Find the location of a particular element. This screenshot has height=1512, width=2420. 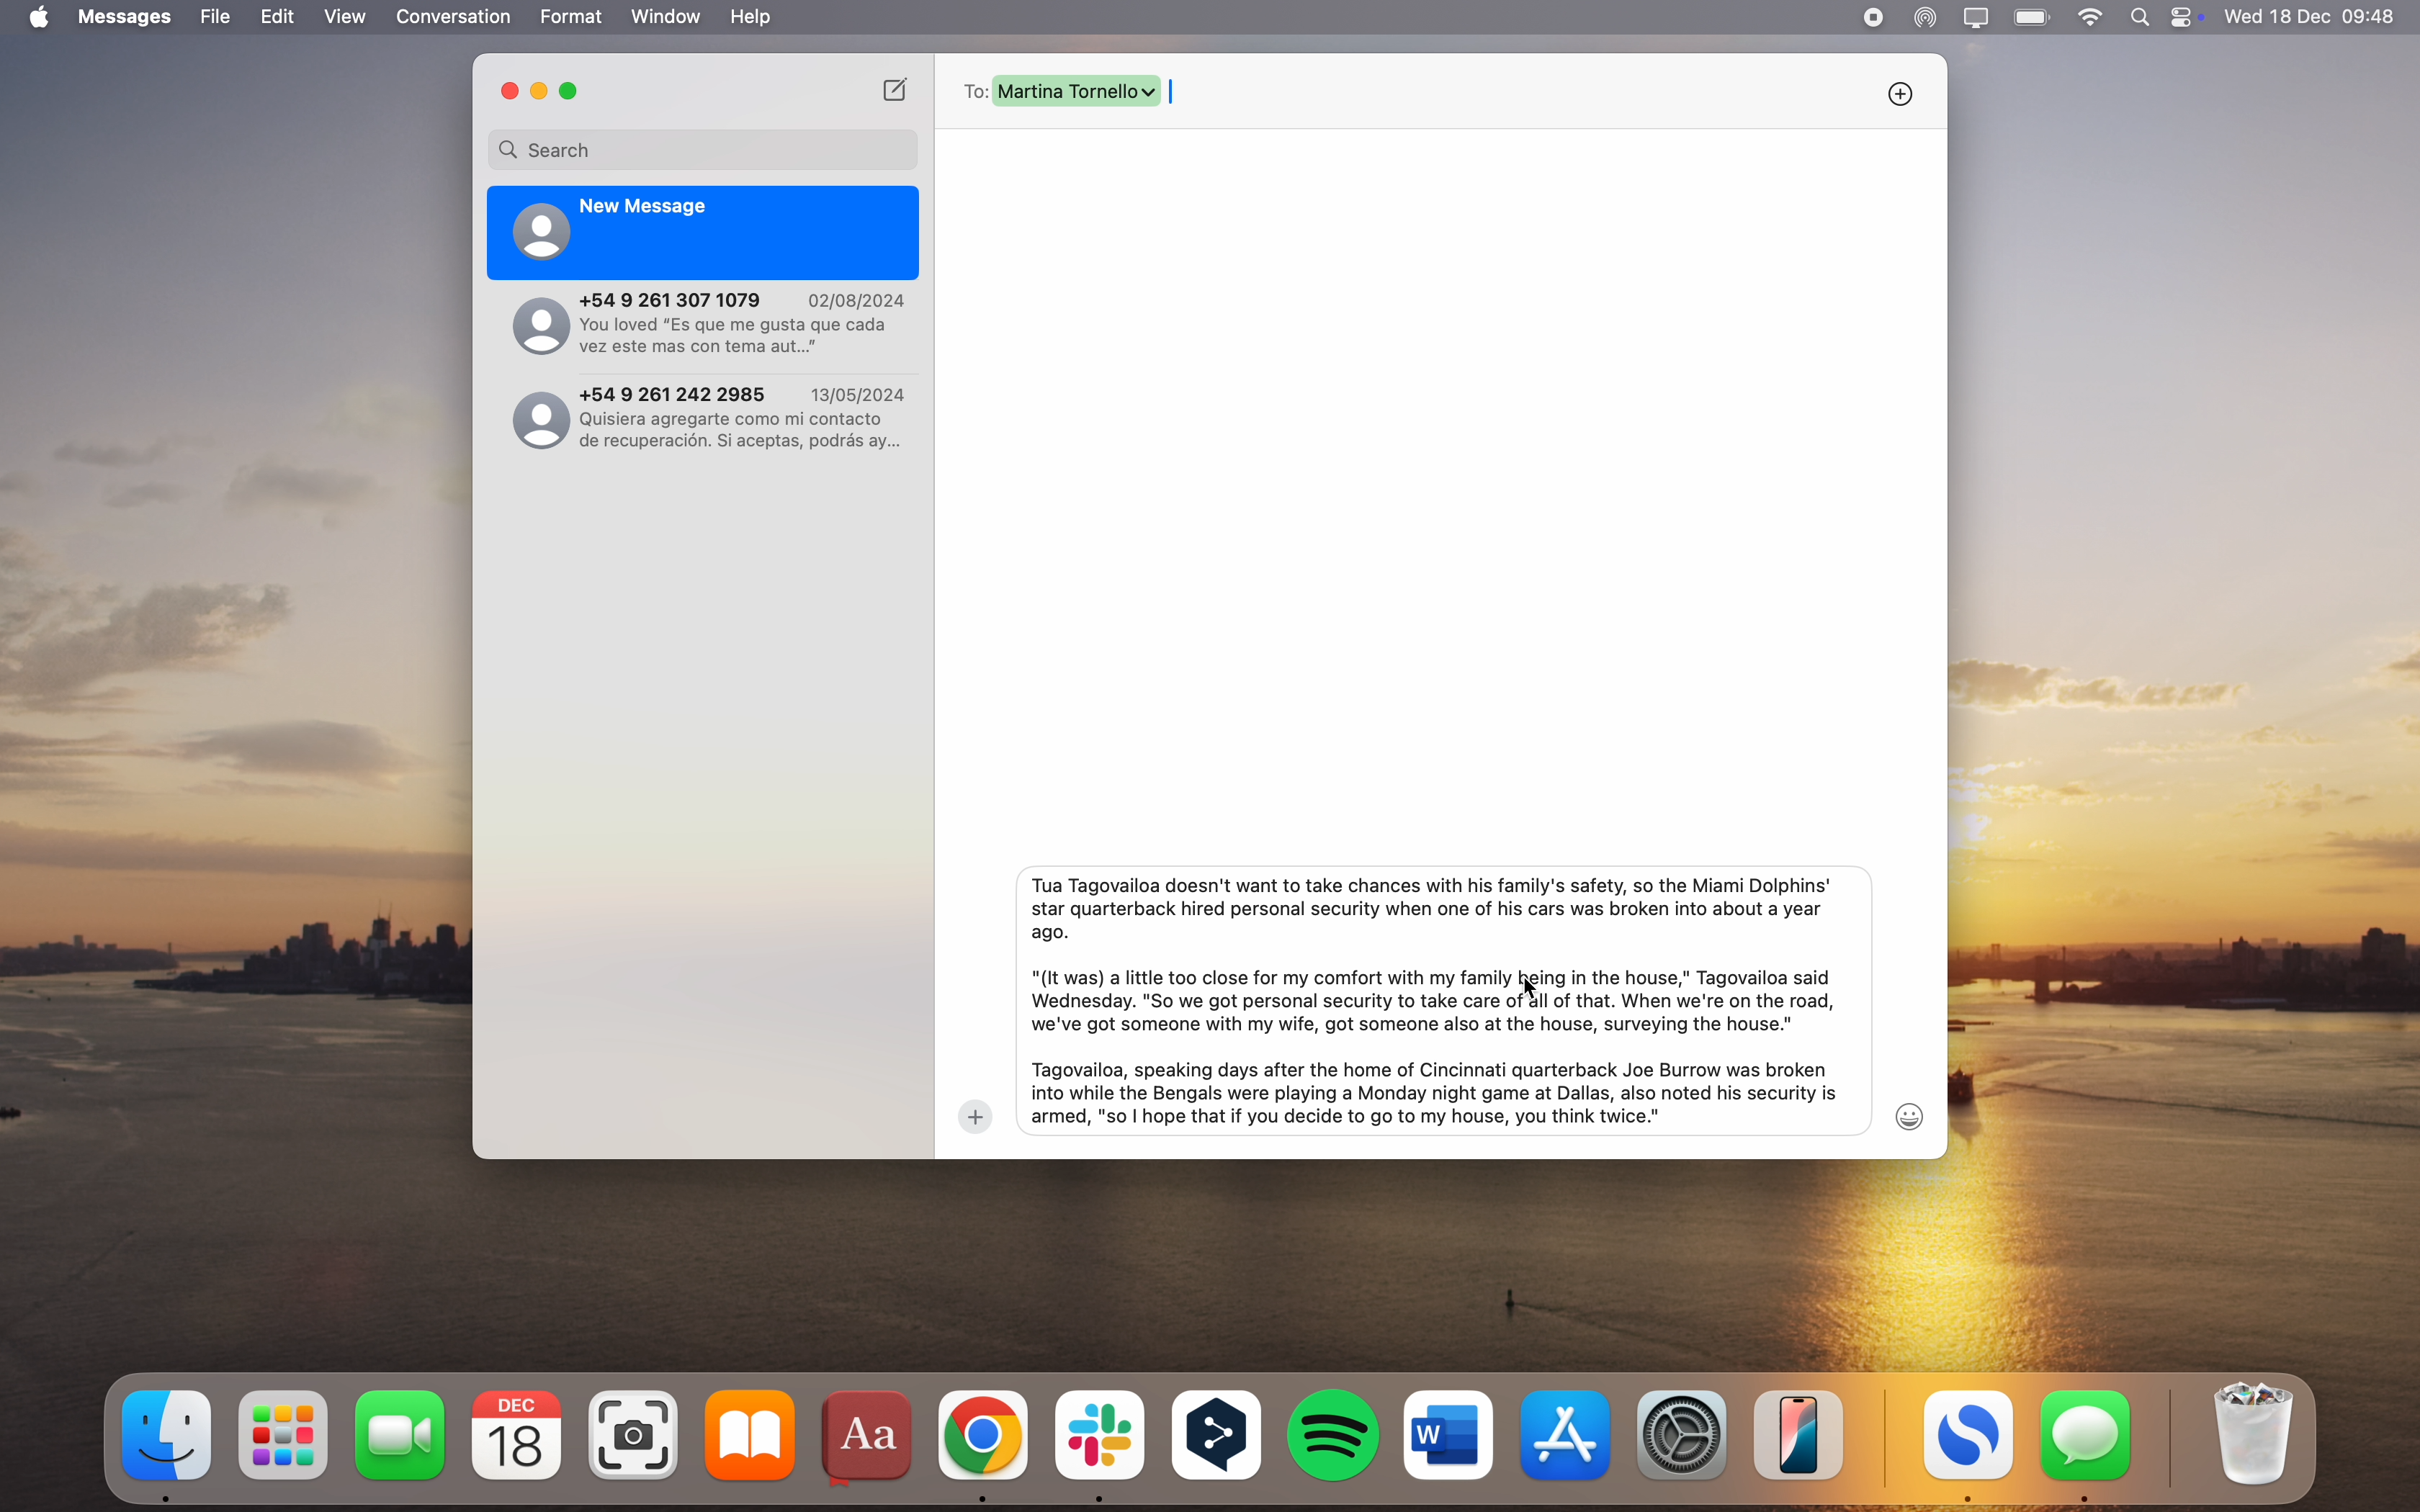

finder is located at coordinates (169, 1444).